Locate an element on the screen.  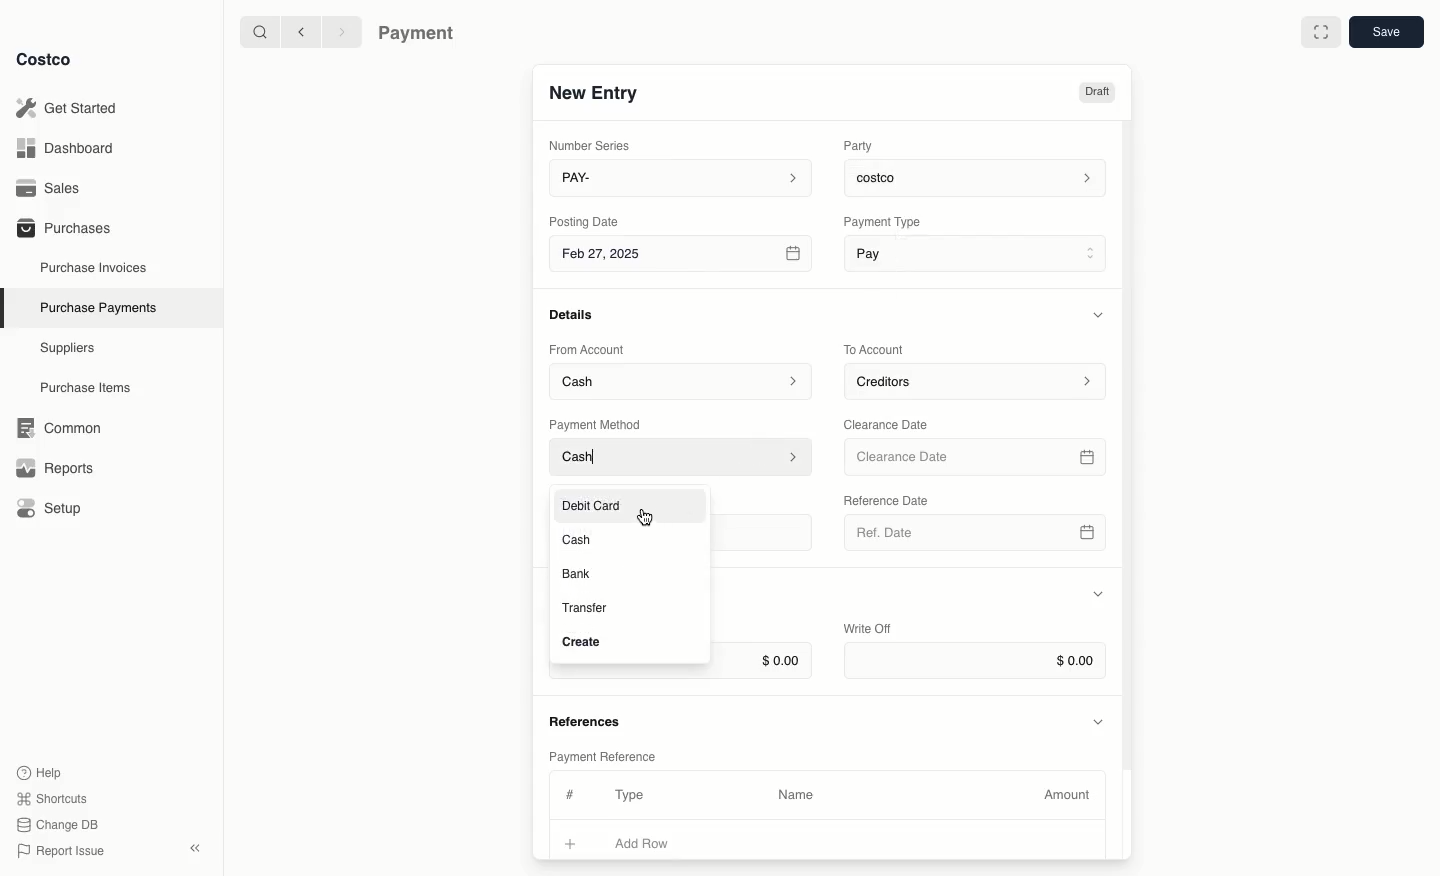
Purchases is located at coordinates (63, 227).